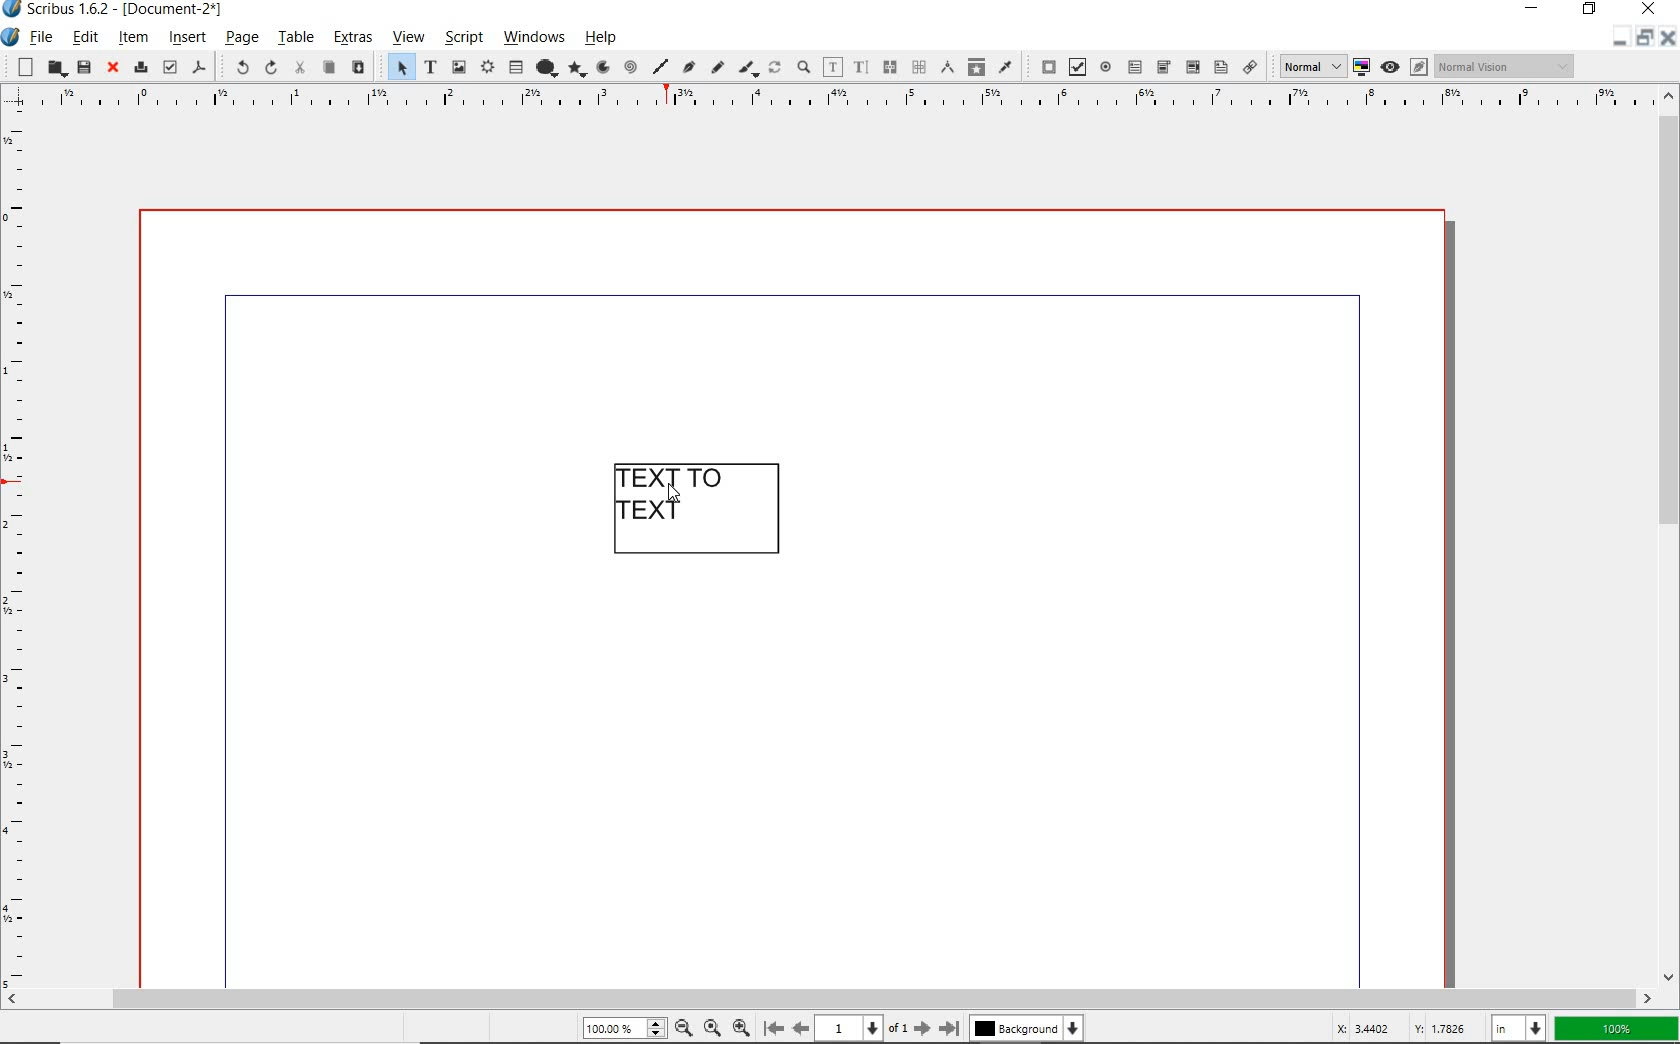 The image size is (1680, 1044). What do you see at coordinates (241, 40) in the screenshot?
I see `page` at bounding box center [241, 40].